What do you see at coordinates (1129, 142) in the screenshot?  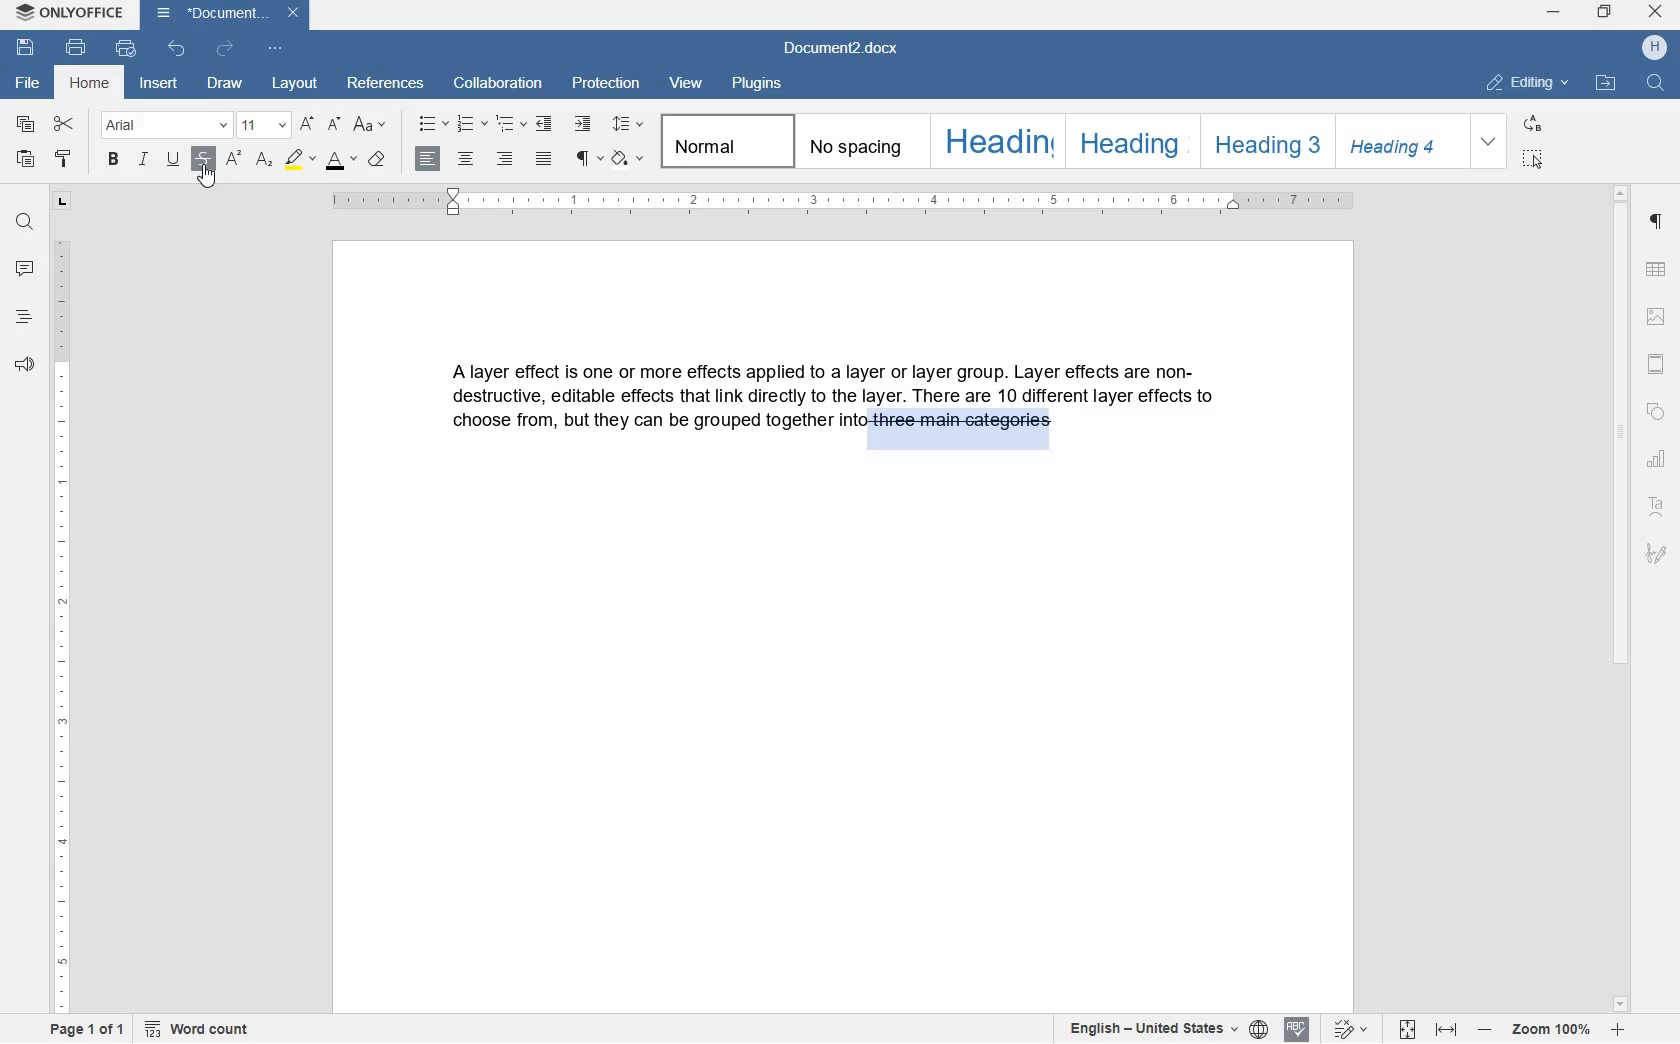 I see `heading 2` at bounding box center [1129, 142].